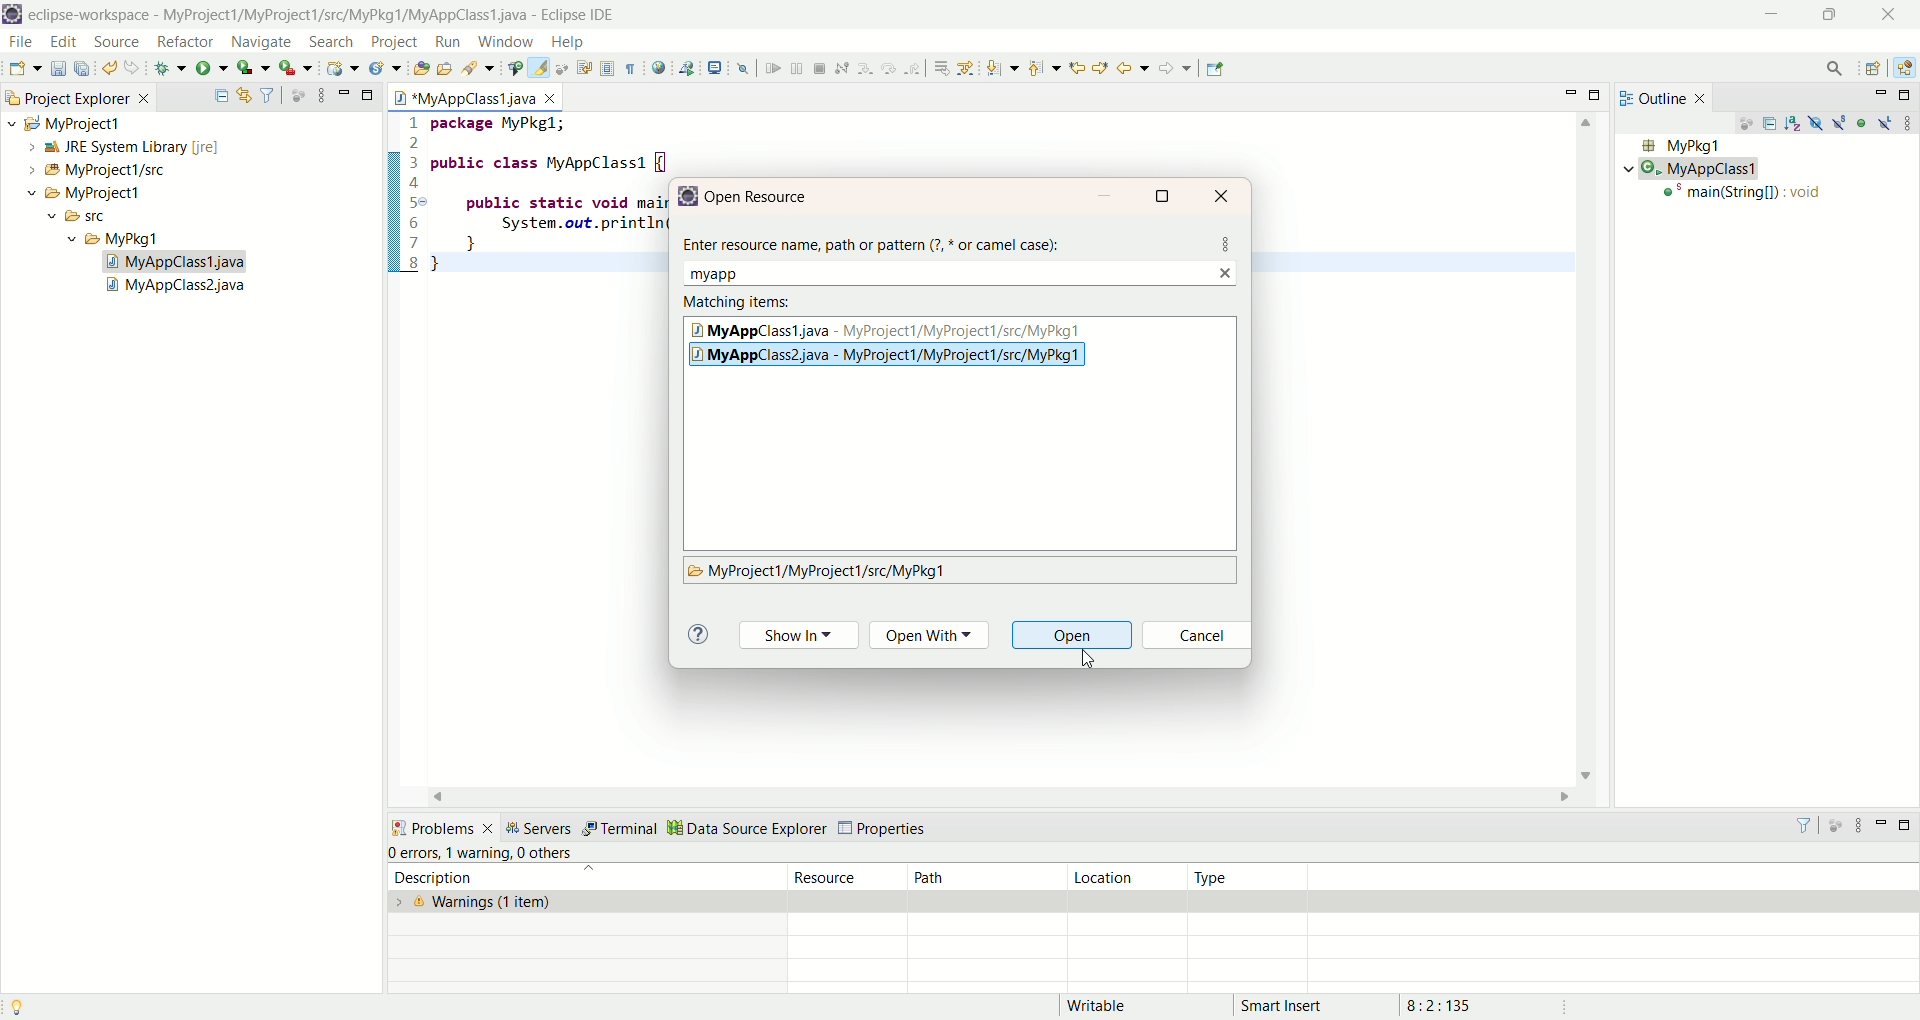  What do you see at coordinates (1089, 661) in the screenshot?
I see `cursor` at bounding box center [1089, 661].